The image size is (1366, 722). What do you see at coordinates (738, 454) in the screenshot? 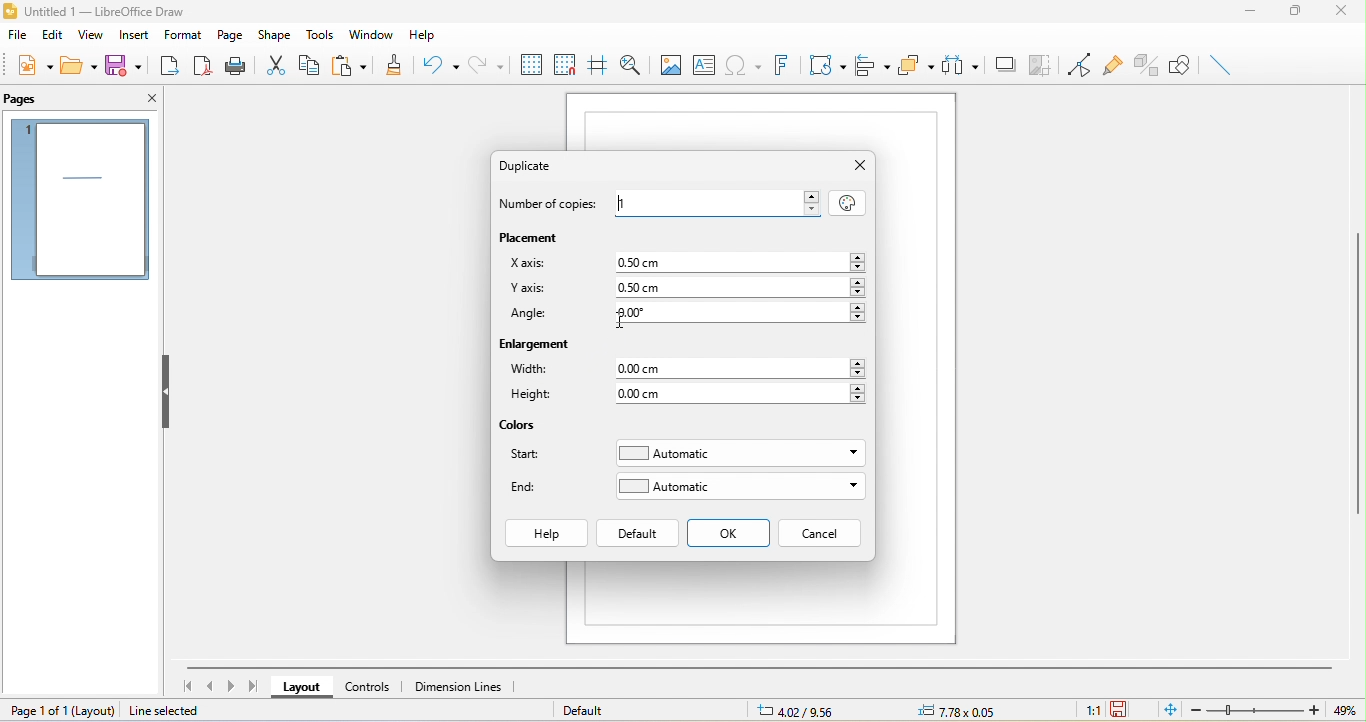
I see `automatic` at bounding box center [738, 454].